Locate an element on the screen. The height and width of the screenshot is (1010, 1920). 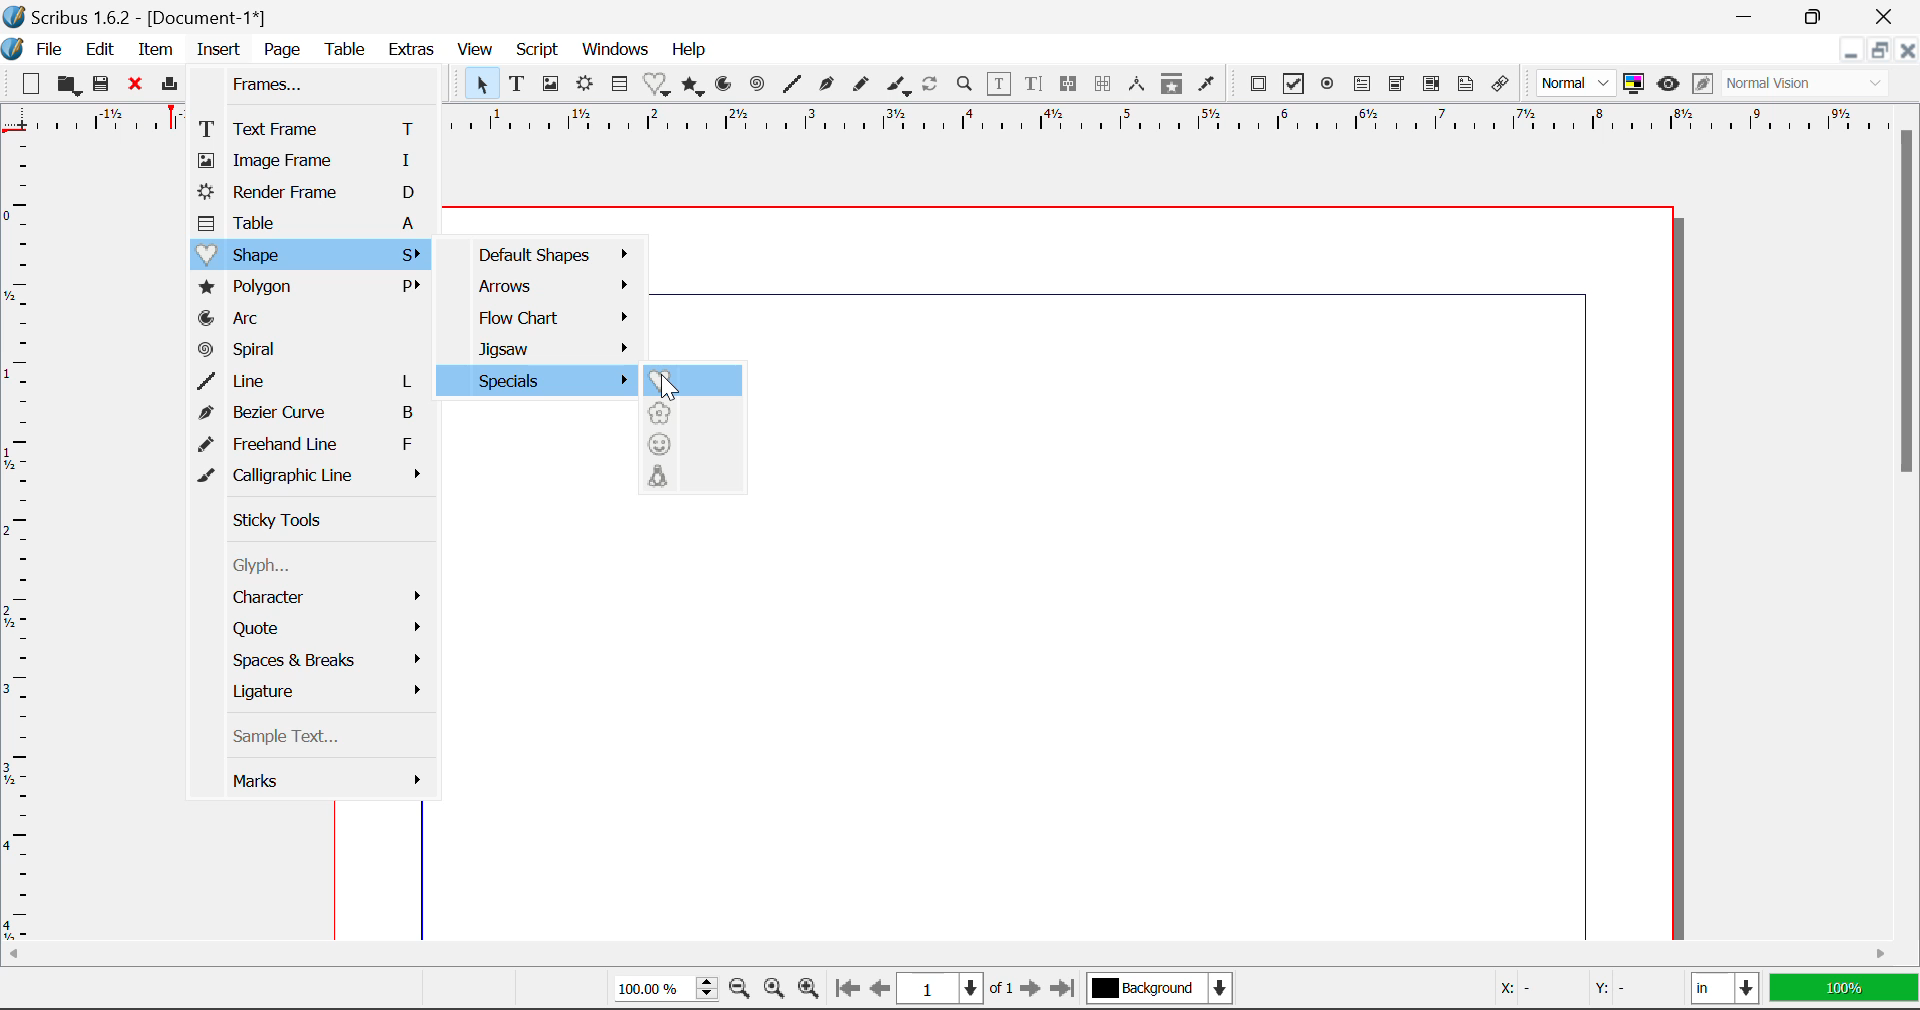
Close is located at coordinates (139, 87).